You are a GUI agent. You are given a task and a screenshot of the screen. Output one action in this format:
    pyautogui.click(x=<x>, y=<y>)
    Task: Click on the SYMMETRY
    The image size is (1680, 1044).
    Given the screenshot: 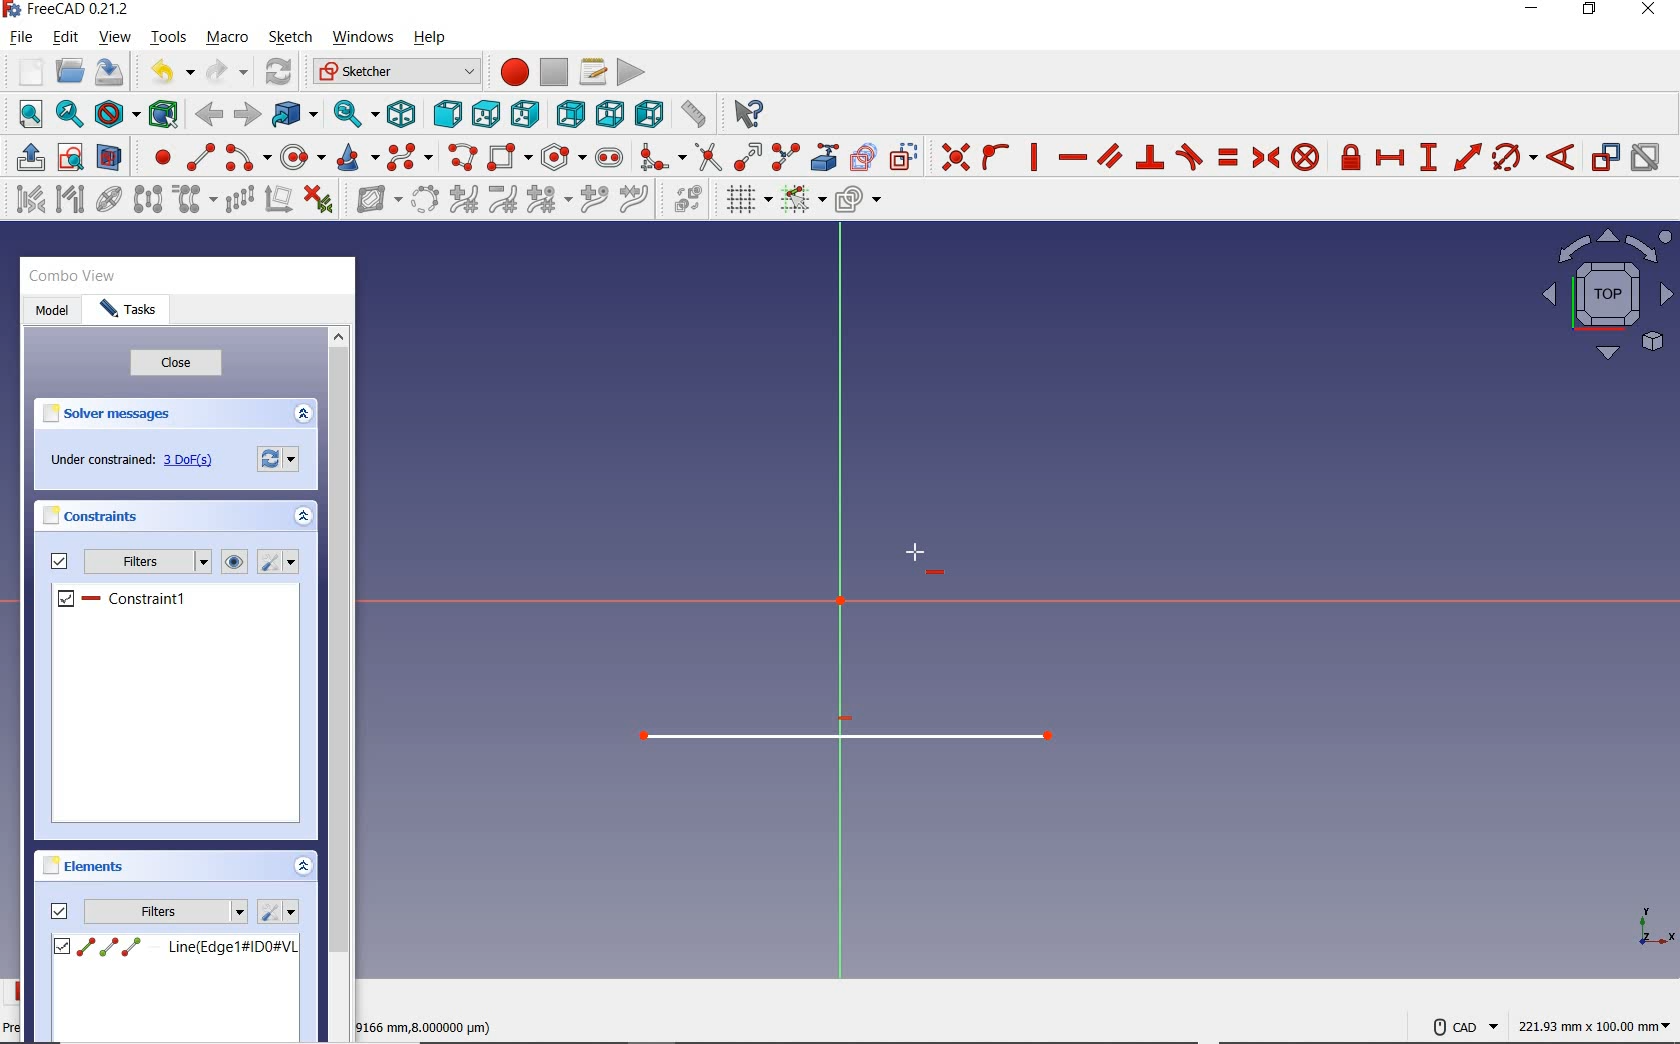 What is the action you would take?
    pyautogui.click(x=148, y=198)
    